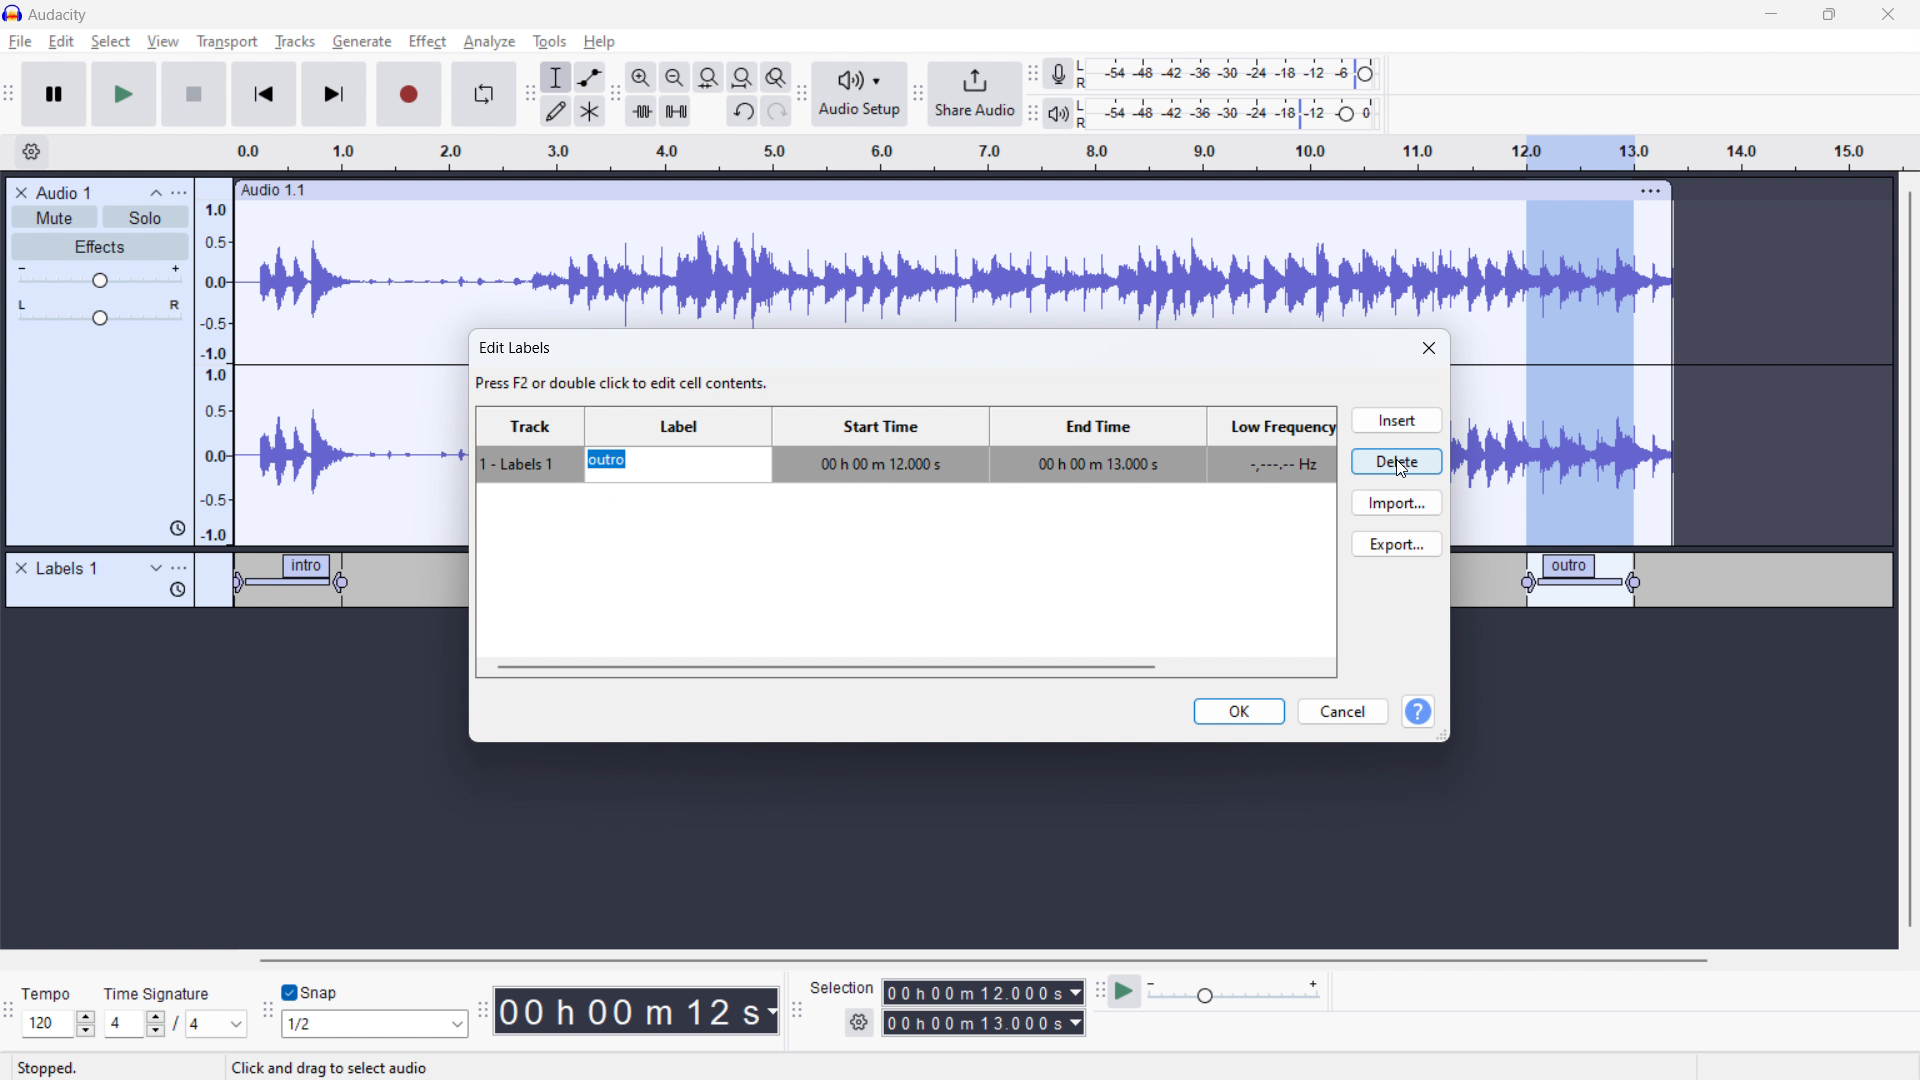 The width and height of the screenshot is (1920, 1080). What do you see at coordinates (60, 1066) in the screenshot?
I see `stopped.` at bounding box center [60, 1066].